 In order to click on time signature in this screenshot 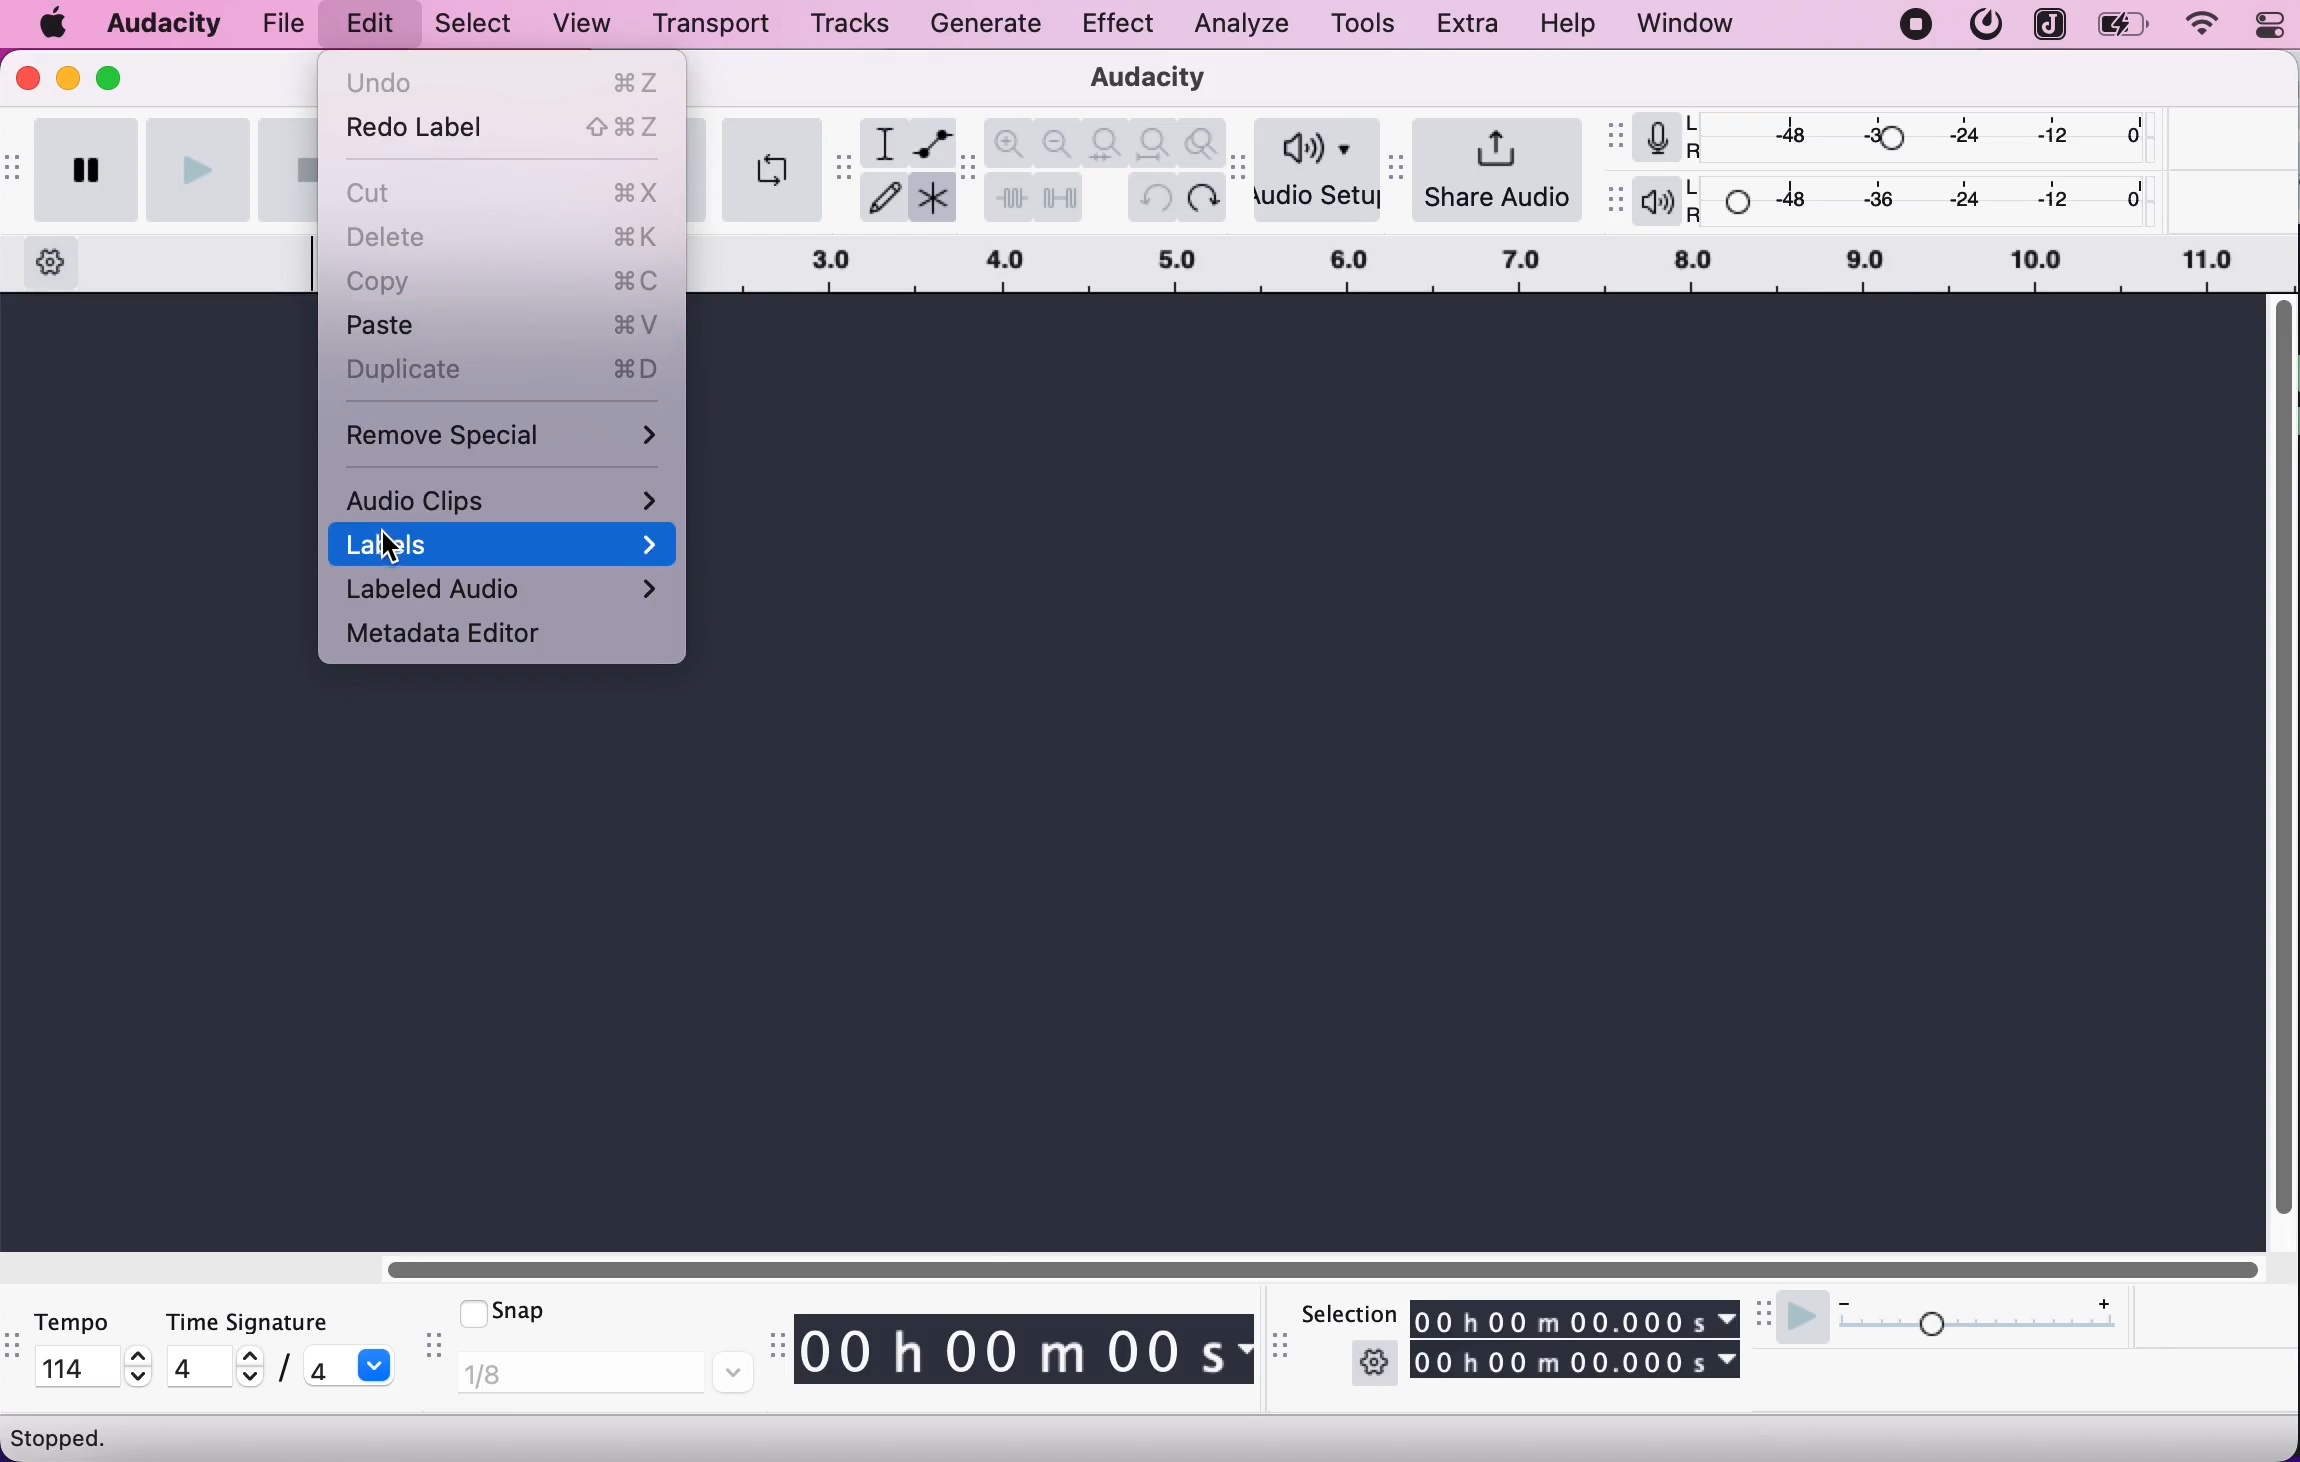, I will do `click(283, 1322)`.